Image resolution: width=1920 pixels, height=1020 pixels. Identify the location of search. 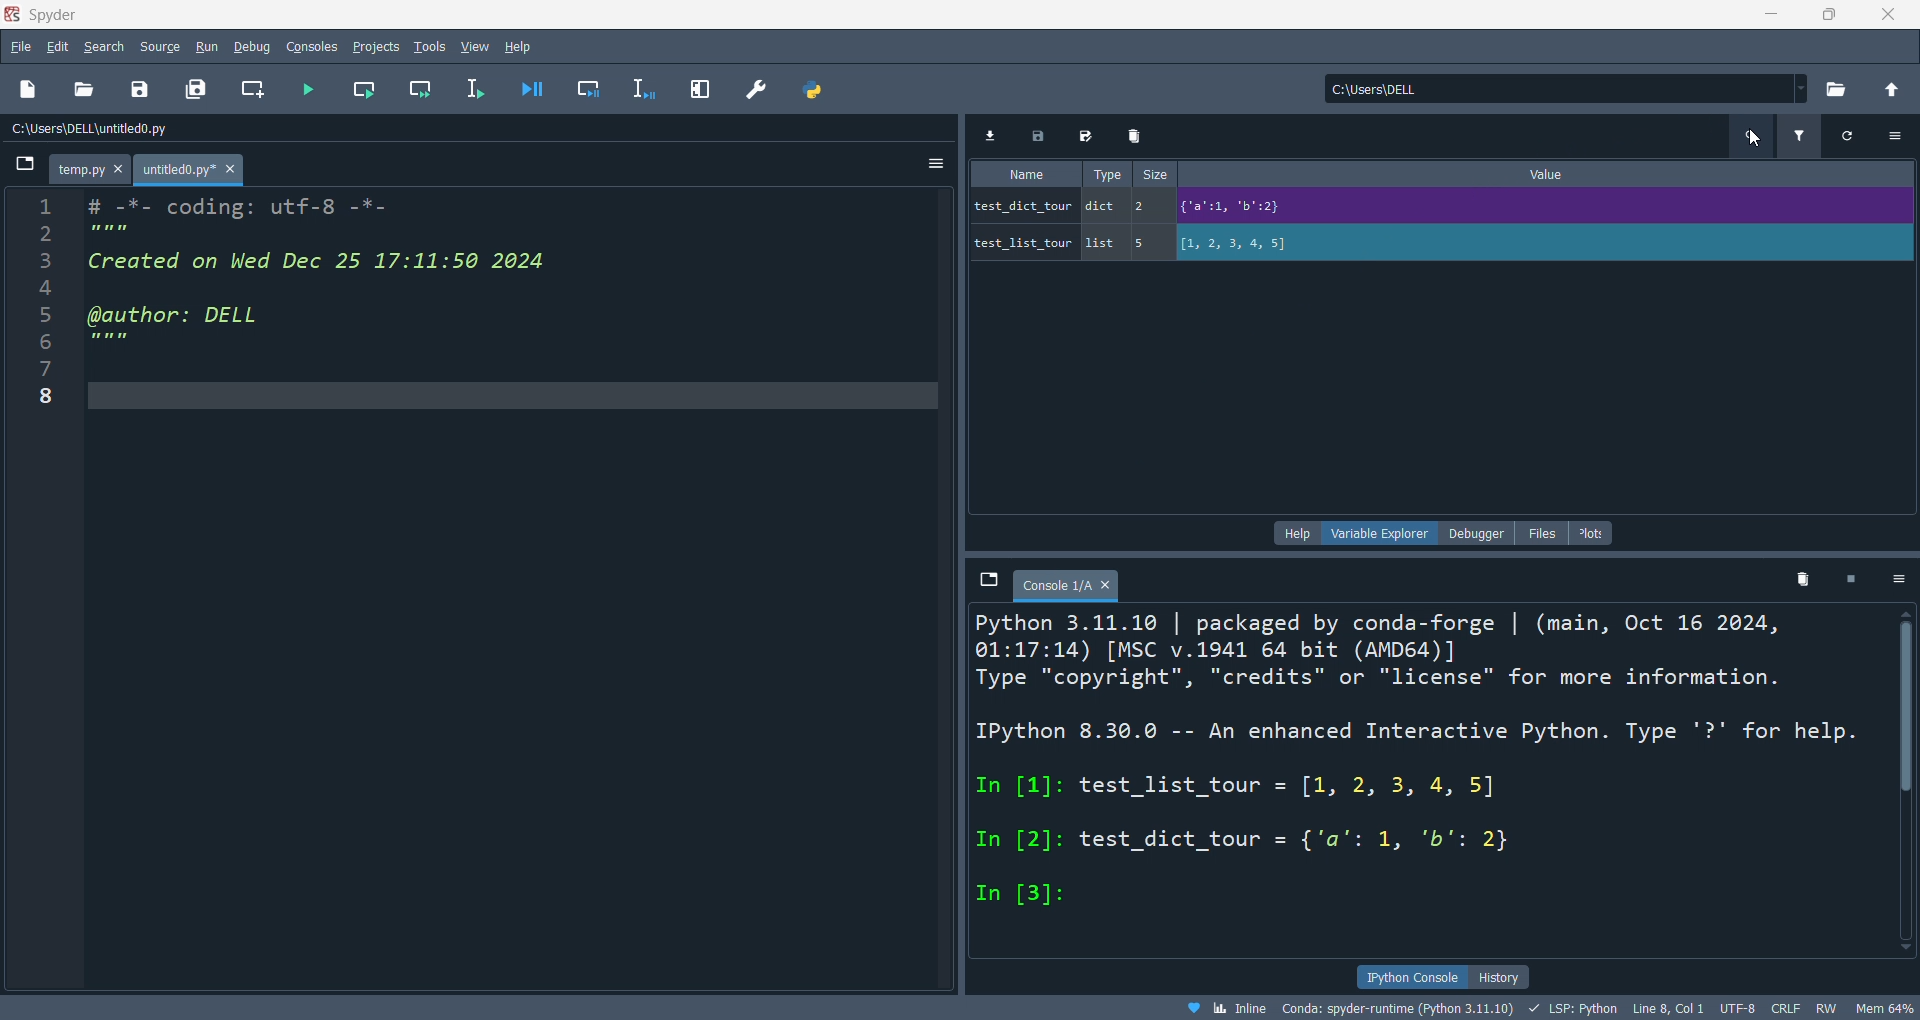
(104, 45).